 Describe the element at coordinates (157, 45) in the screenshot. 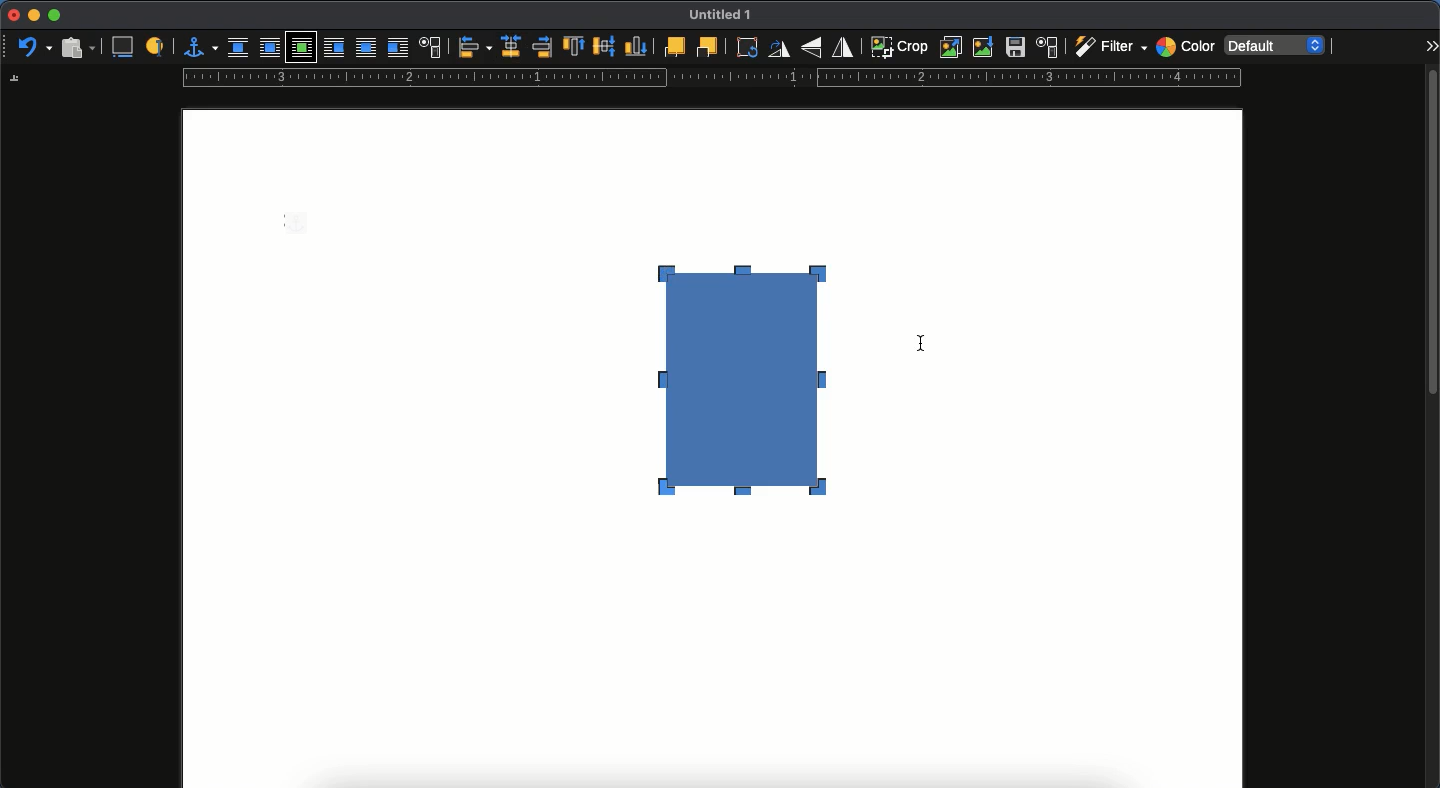

I see `a label to identify an object` at that location.